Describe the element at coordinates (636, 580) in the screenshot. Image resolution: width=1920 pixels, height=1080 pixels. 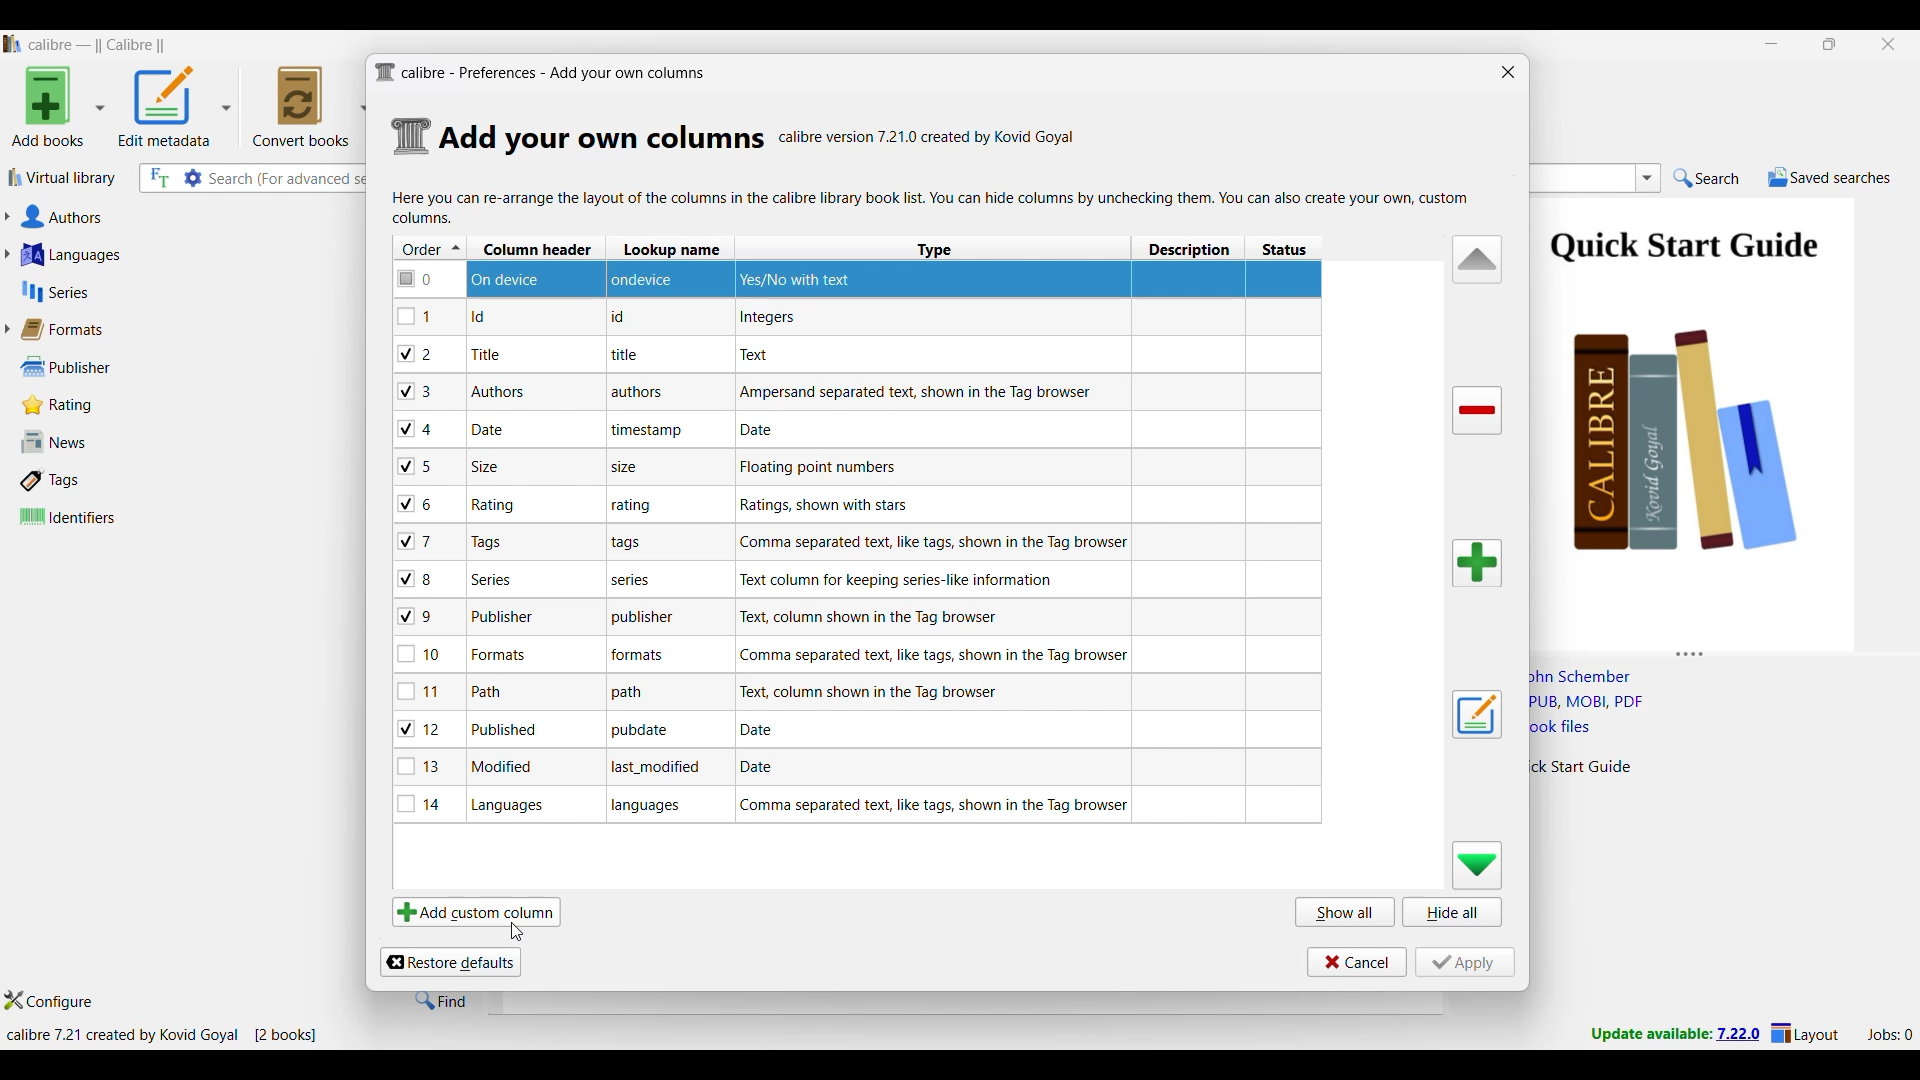
I see `note` at that location.